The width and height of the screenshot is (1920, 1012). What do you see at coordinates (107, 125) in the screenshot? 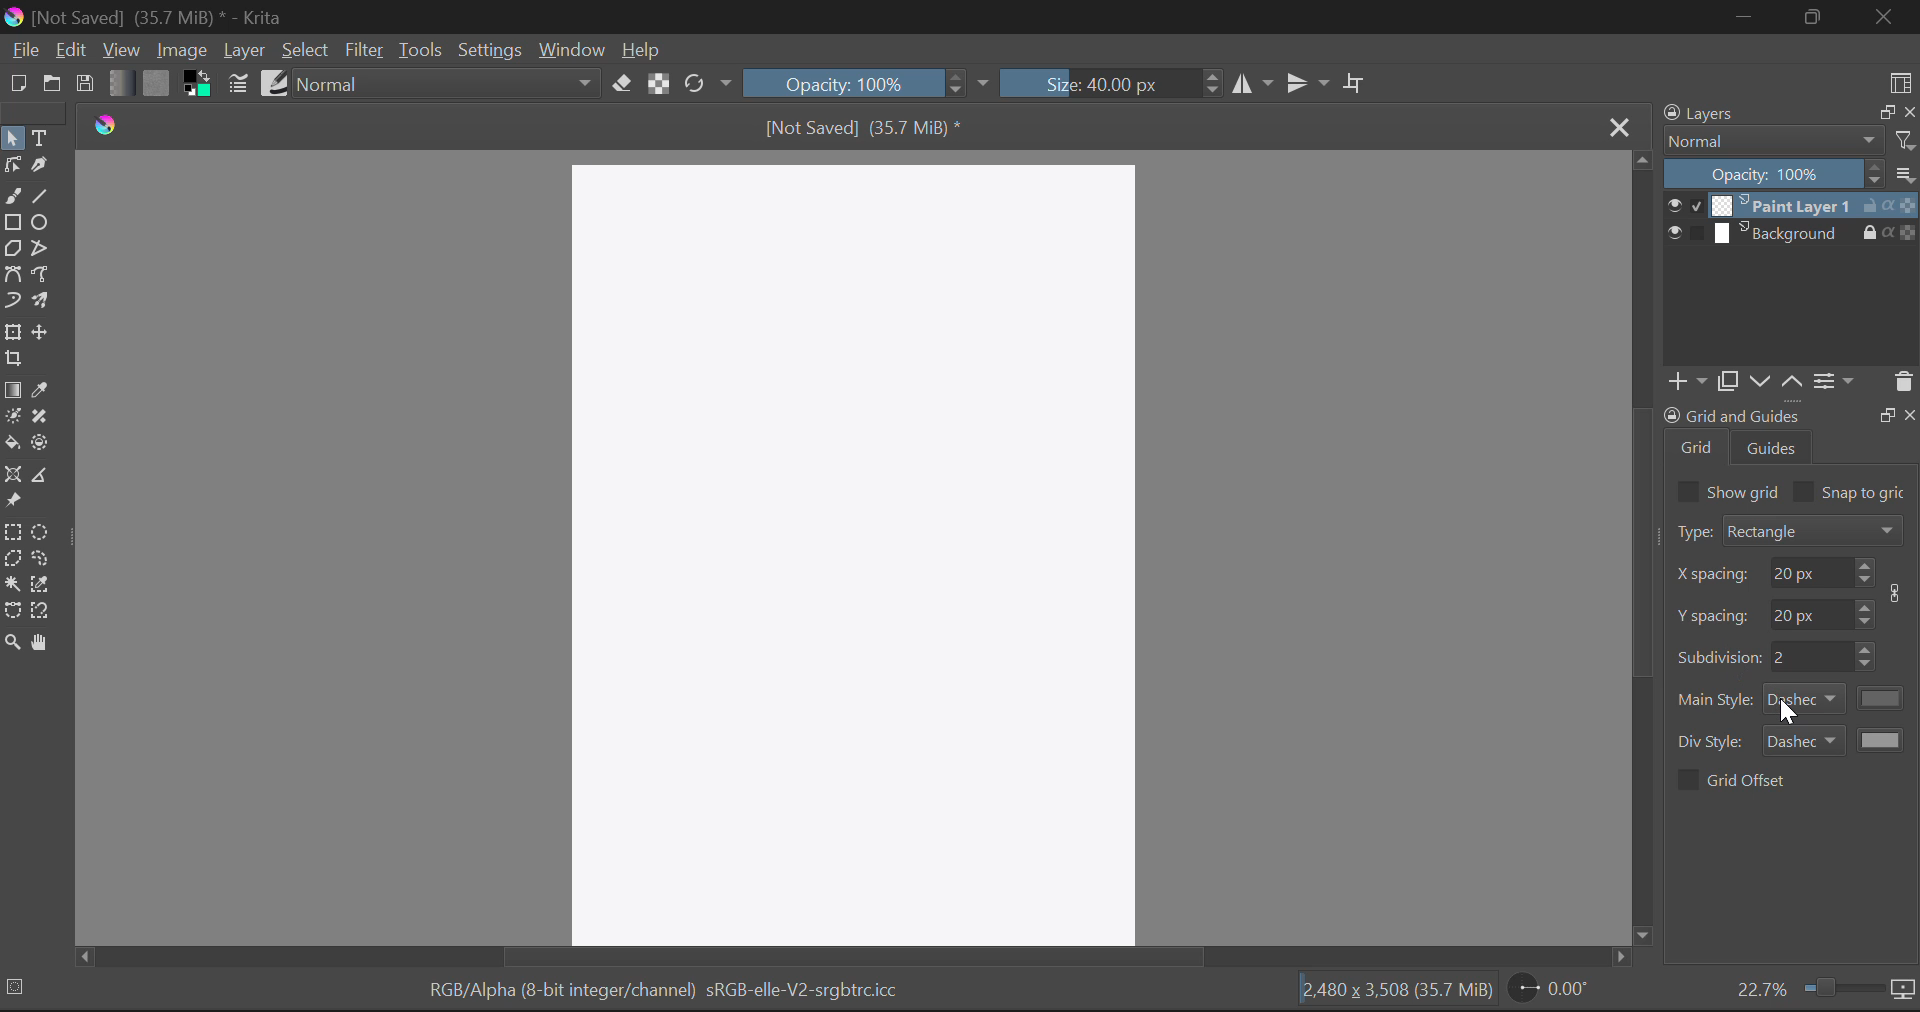
I see `Krita Logo` at bounding box center [107, 125].